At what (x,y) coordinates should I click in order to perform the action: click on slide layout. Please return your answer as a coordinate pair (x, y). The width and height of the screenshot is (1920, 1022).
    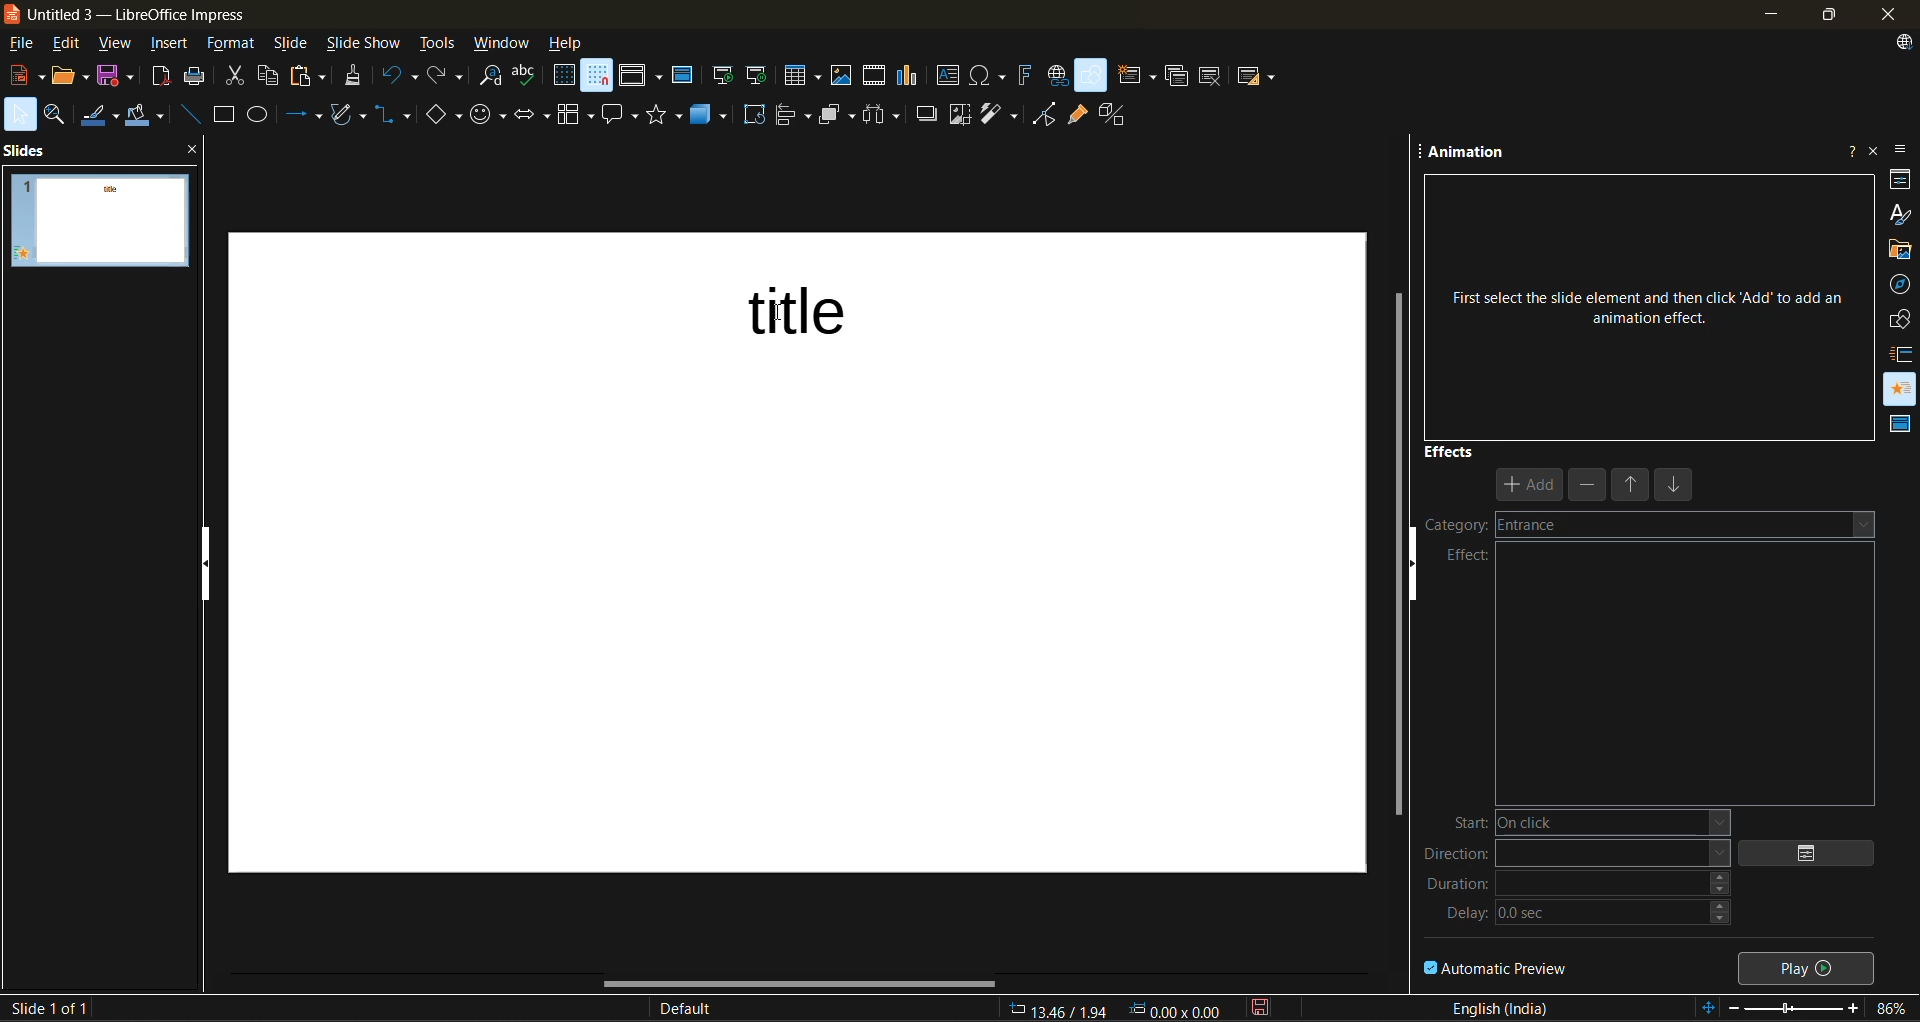
    Looking at the image, I should click on (1257, 80).